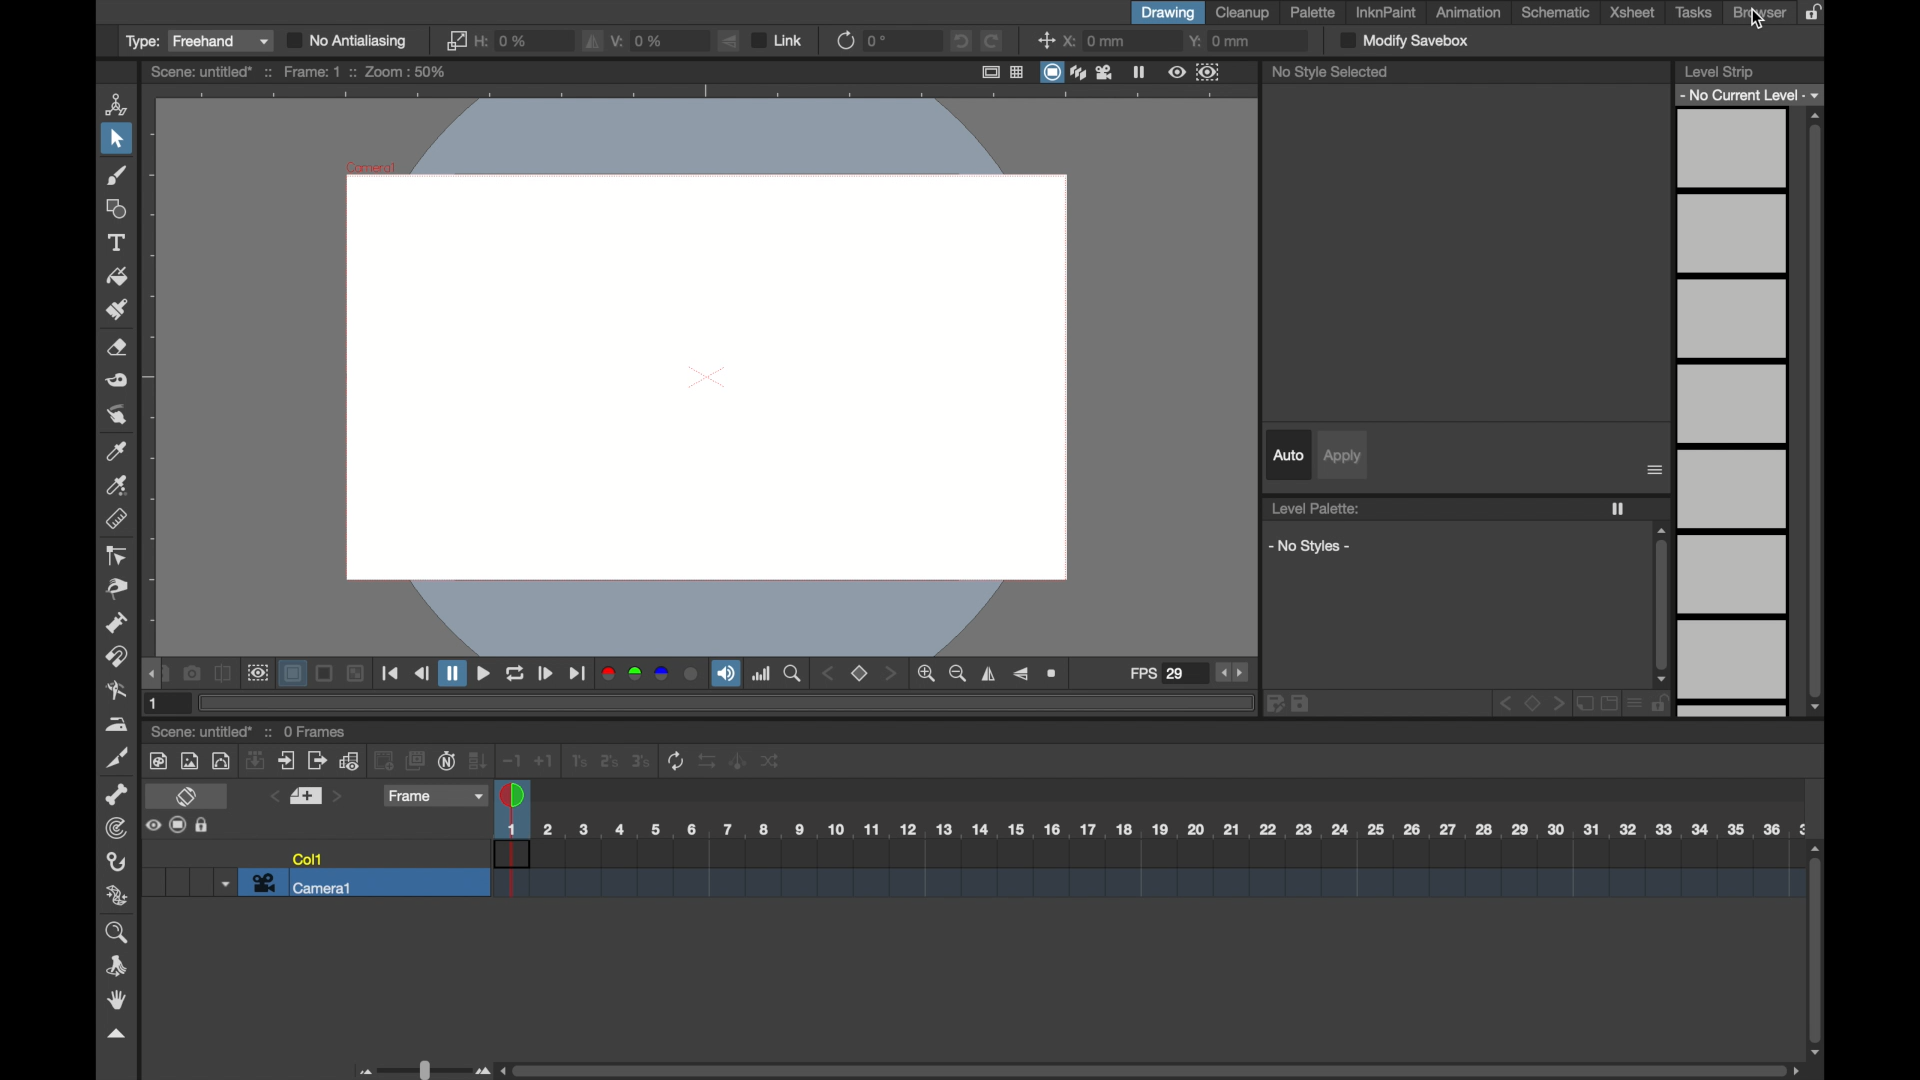 The image size is (1920, 1080). Describe the element at coordinates (1722, 70) in the screenshot. I see `level strip` at that location.